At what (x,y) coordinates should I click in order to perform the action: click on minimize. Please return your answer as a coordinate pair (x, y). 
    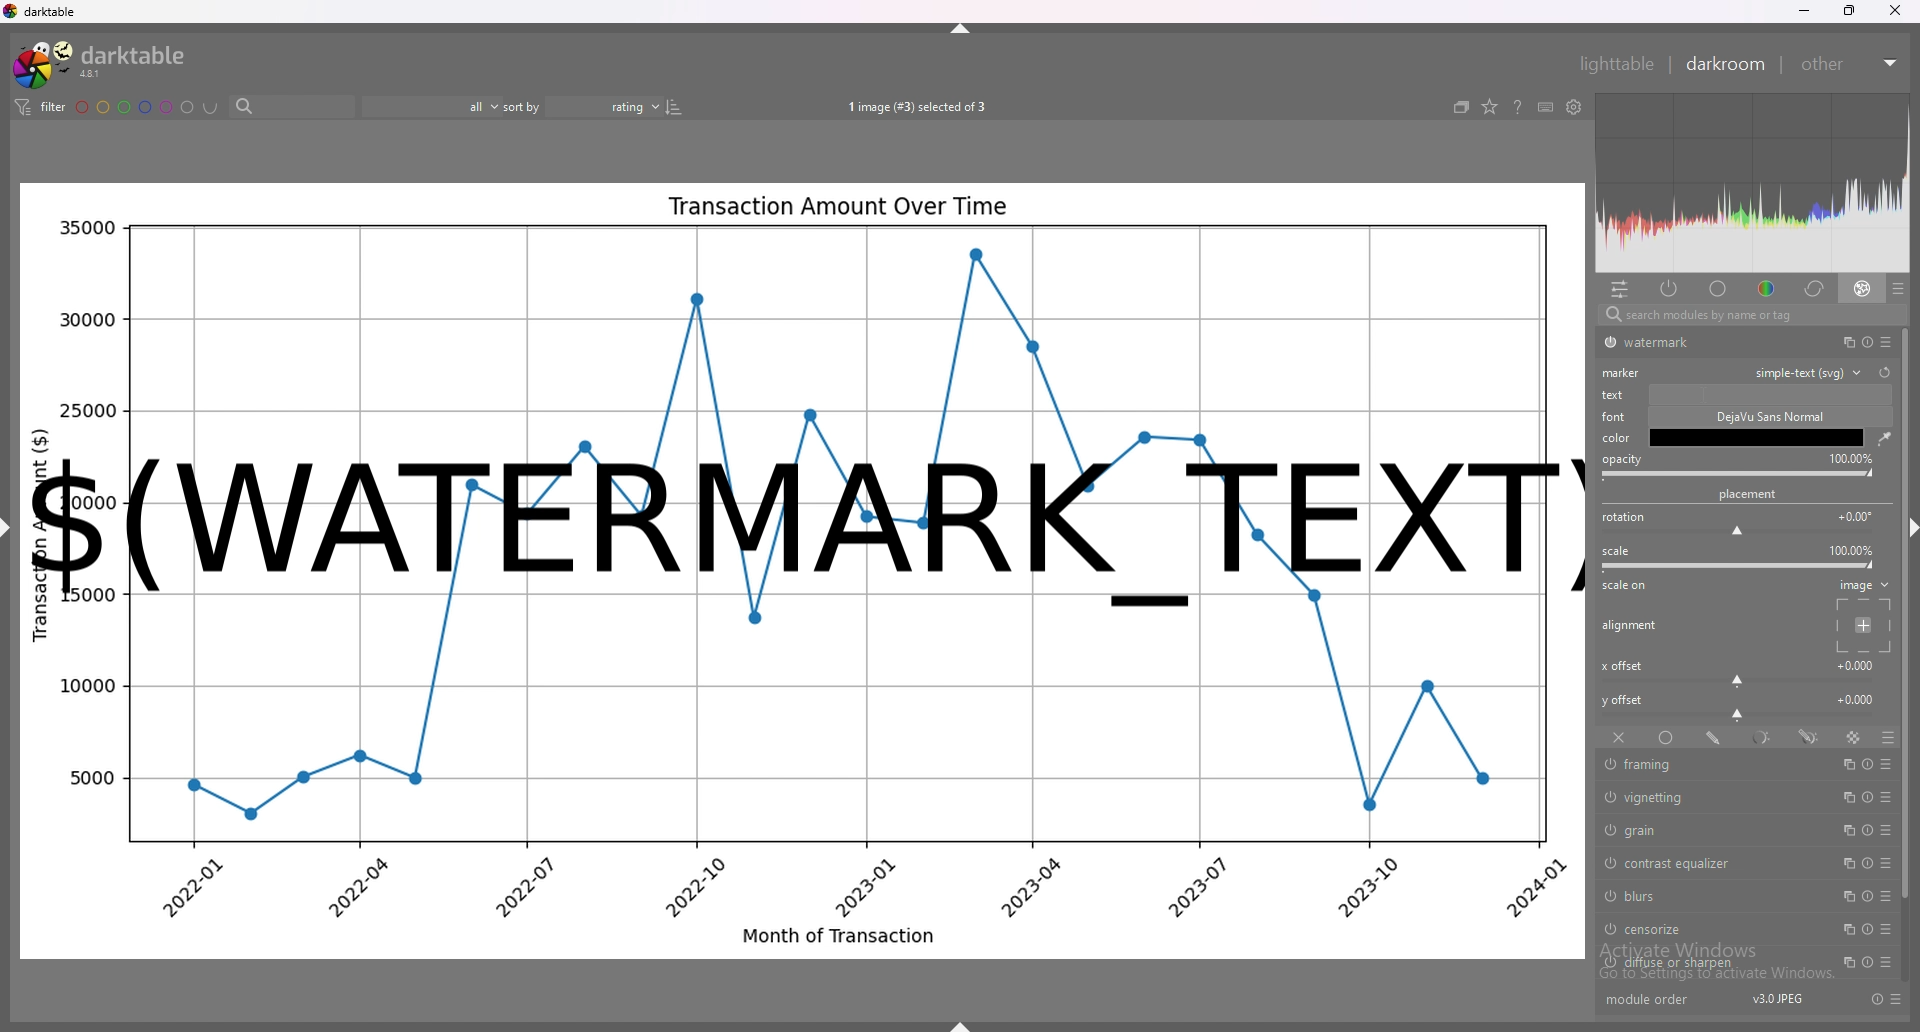
    Looking at the image, I should click on (1803, 12).